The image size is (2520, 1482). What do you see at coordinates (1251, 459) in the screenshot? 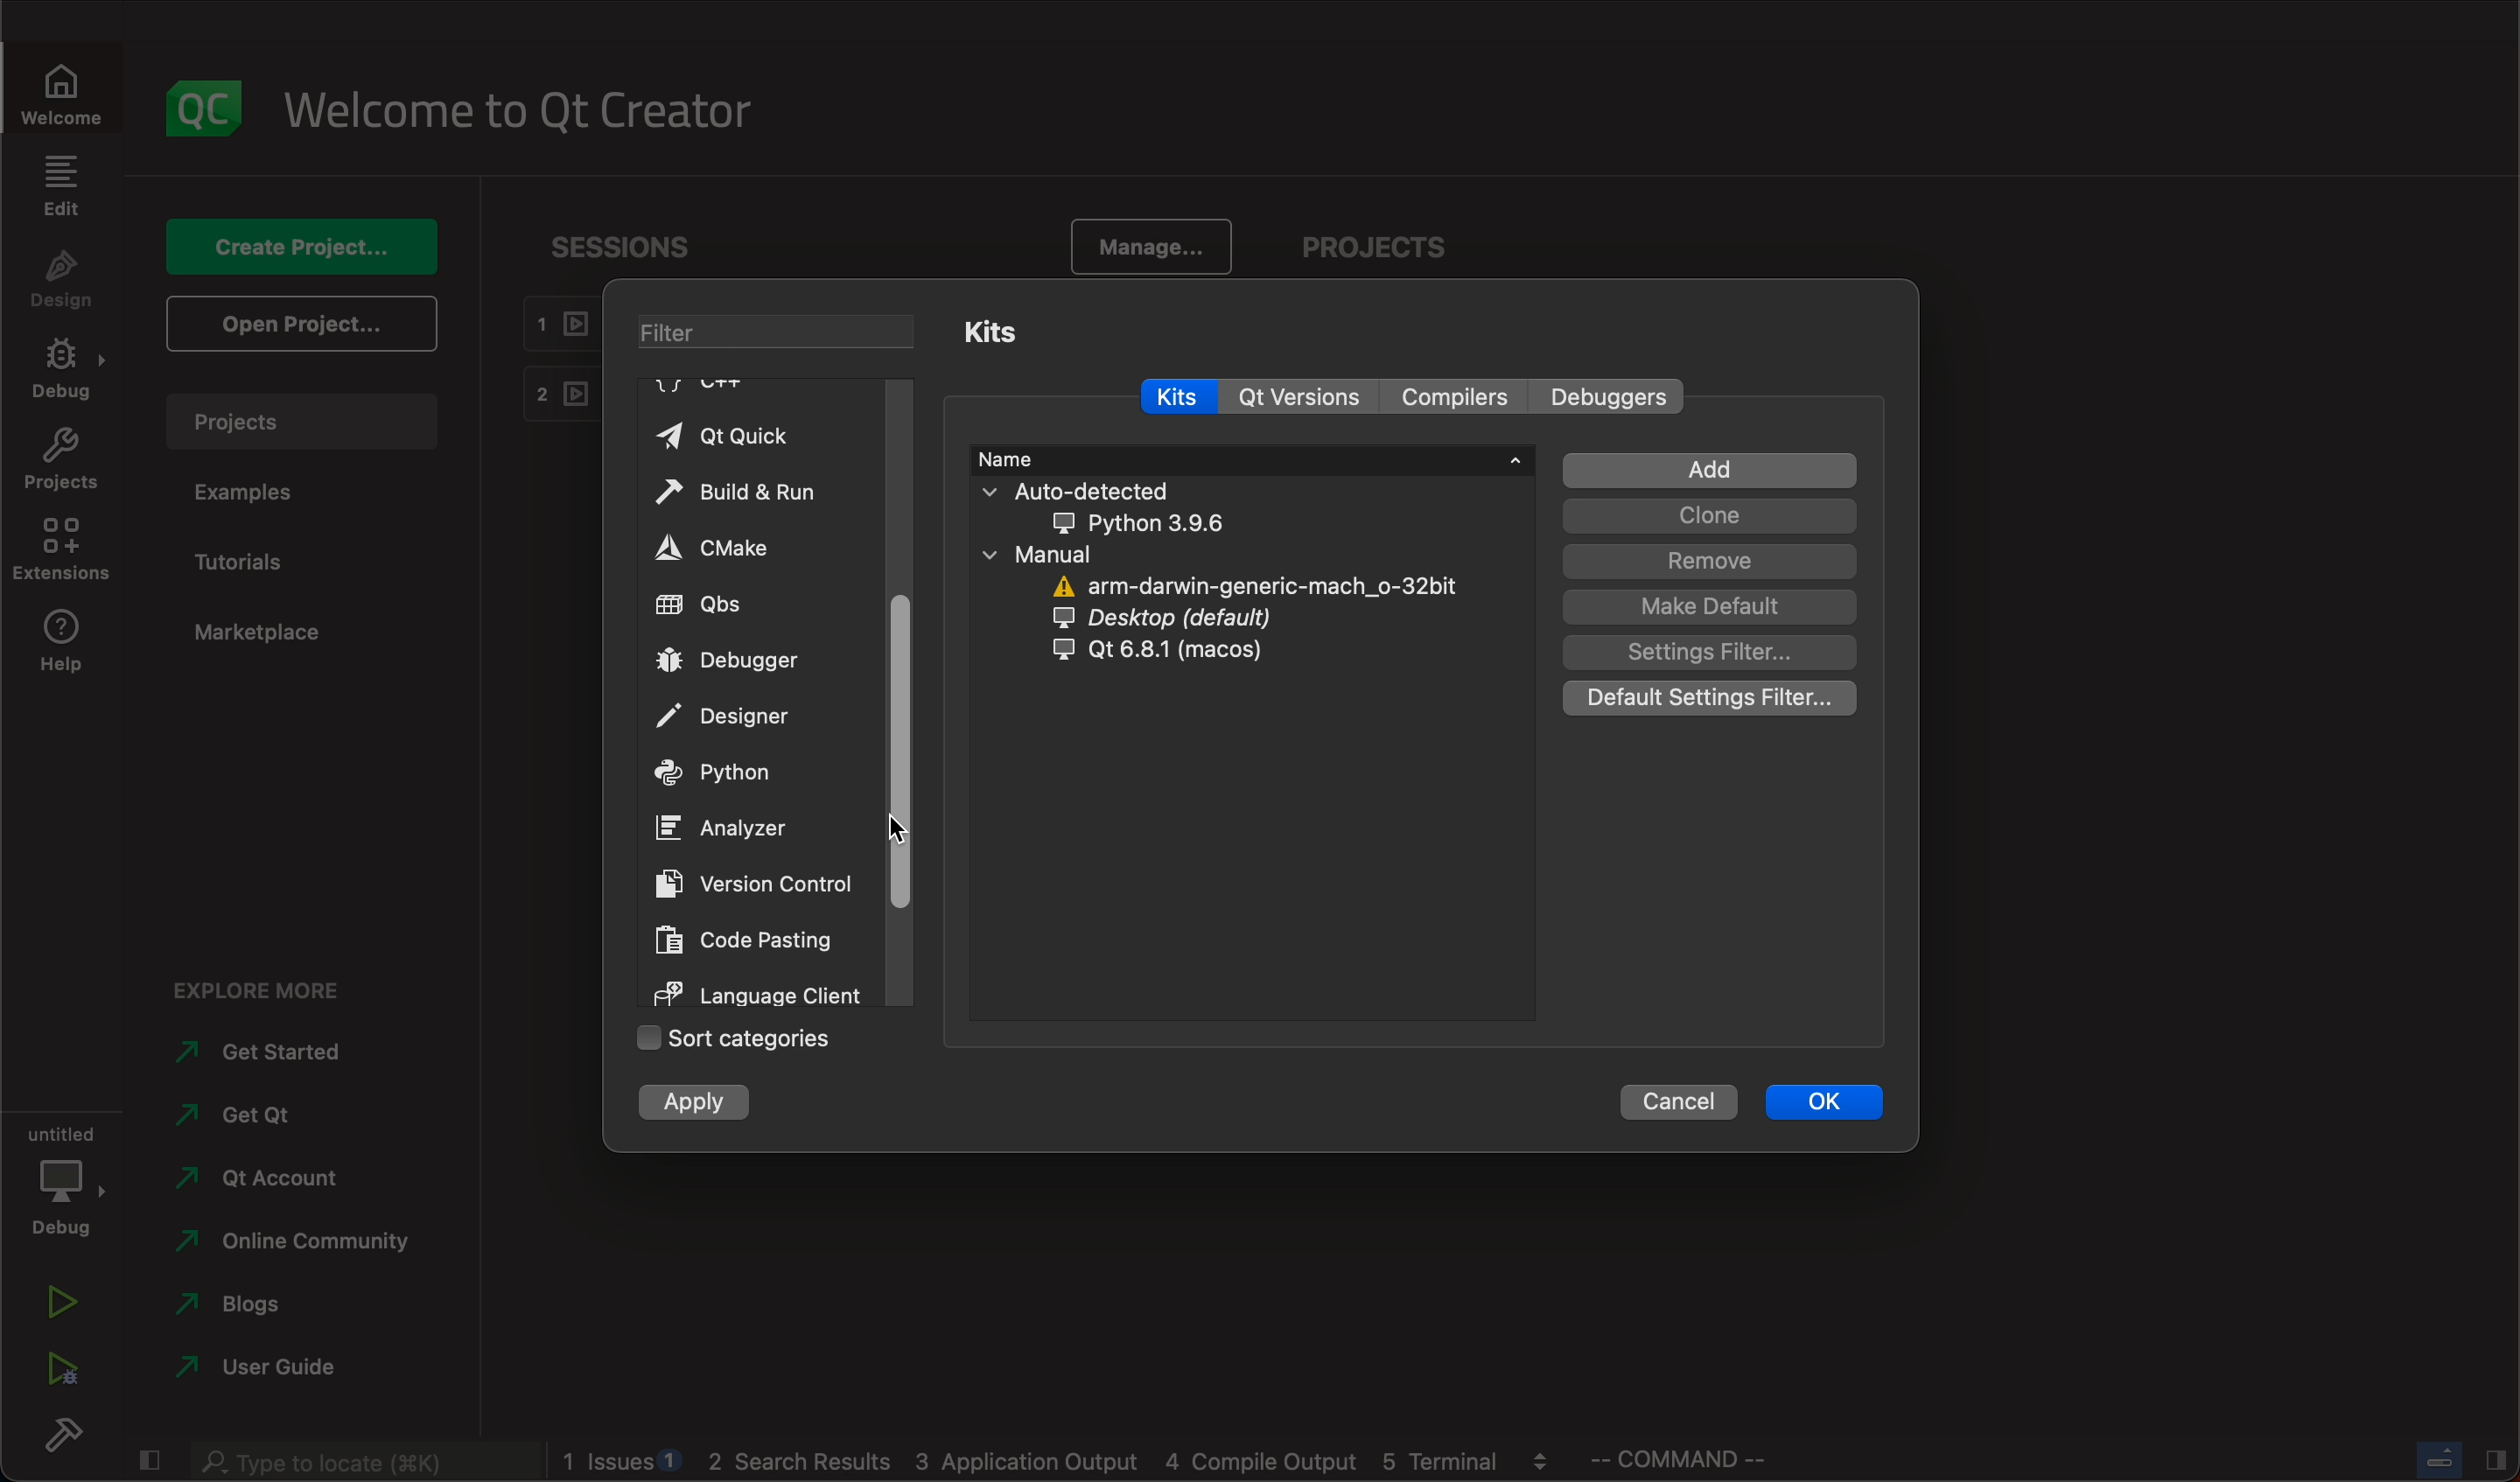
I see `name` at bounding box center [1251, 459].